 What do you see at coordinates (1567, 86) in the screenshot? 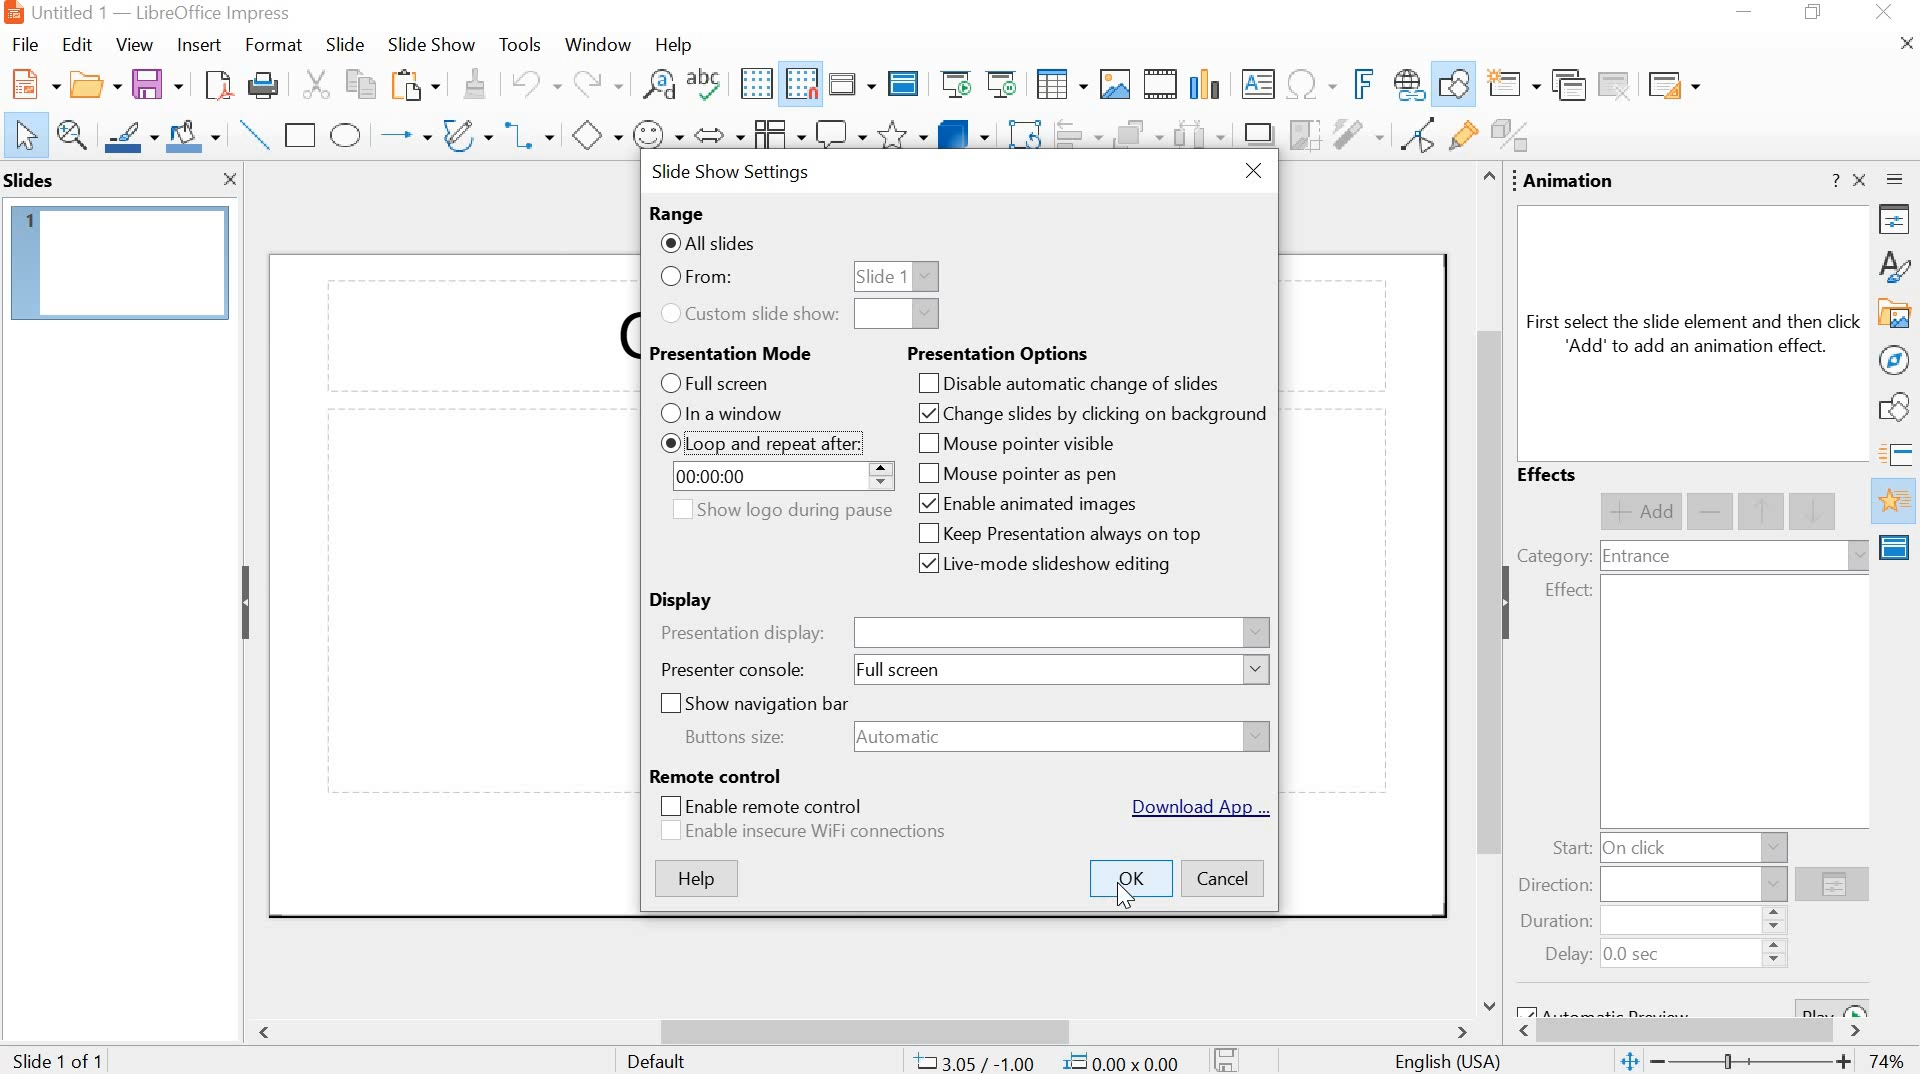
I see `duplicate slide` at bounding box center [1567, 86].